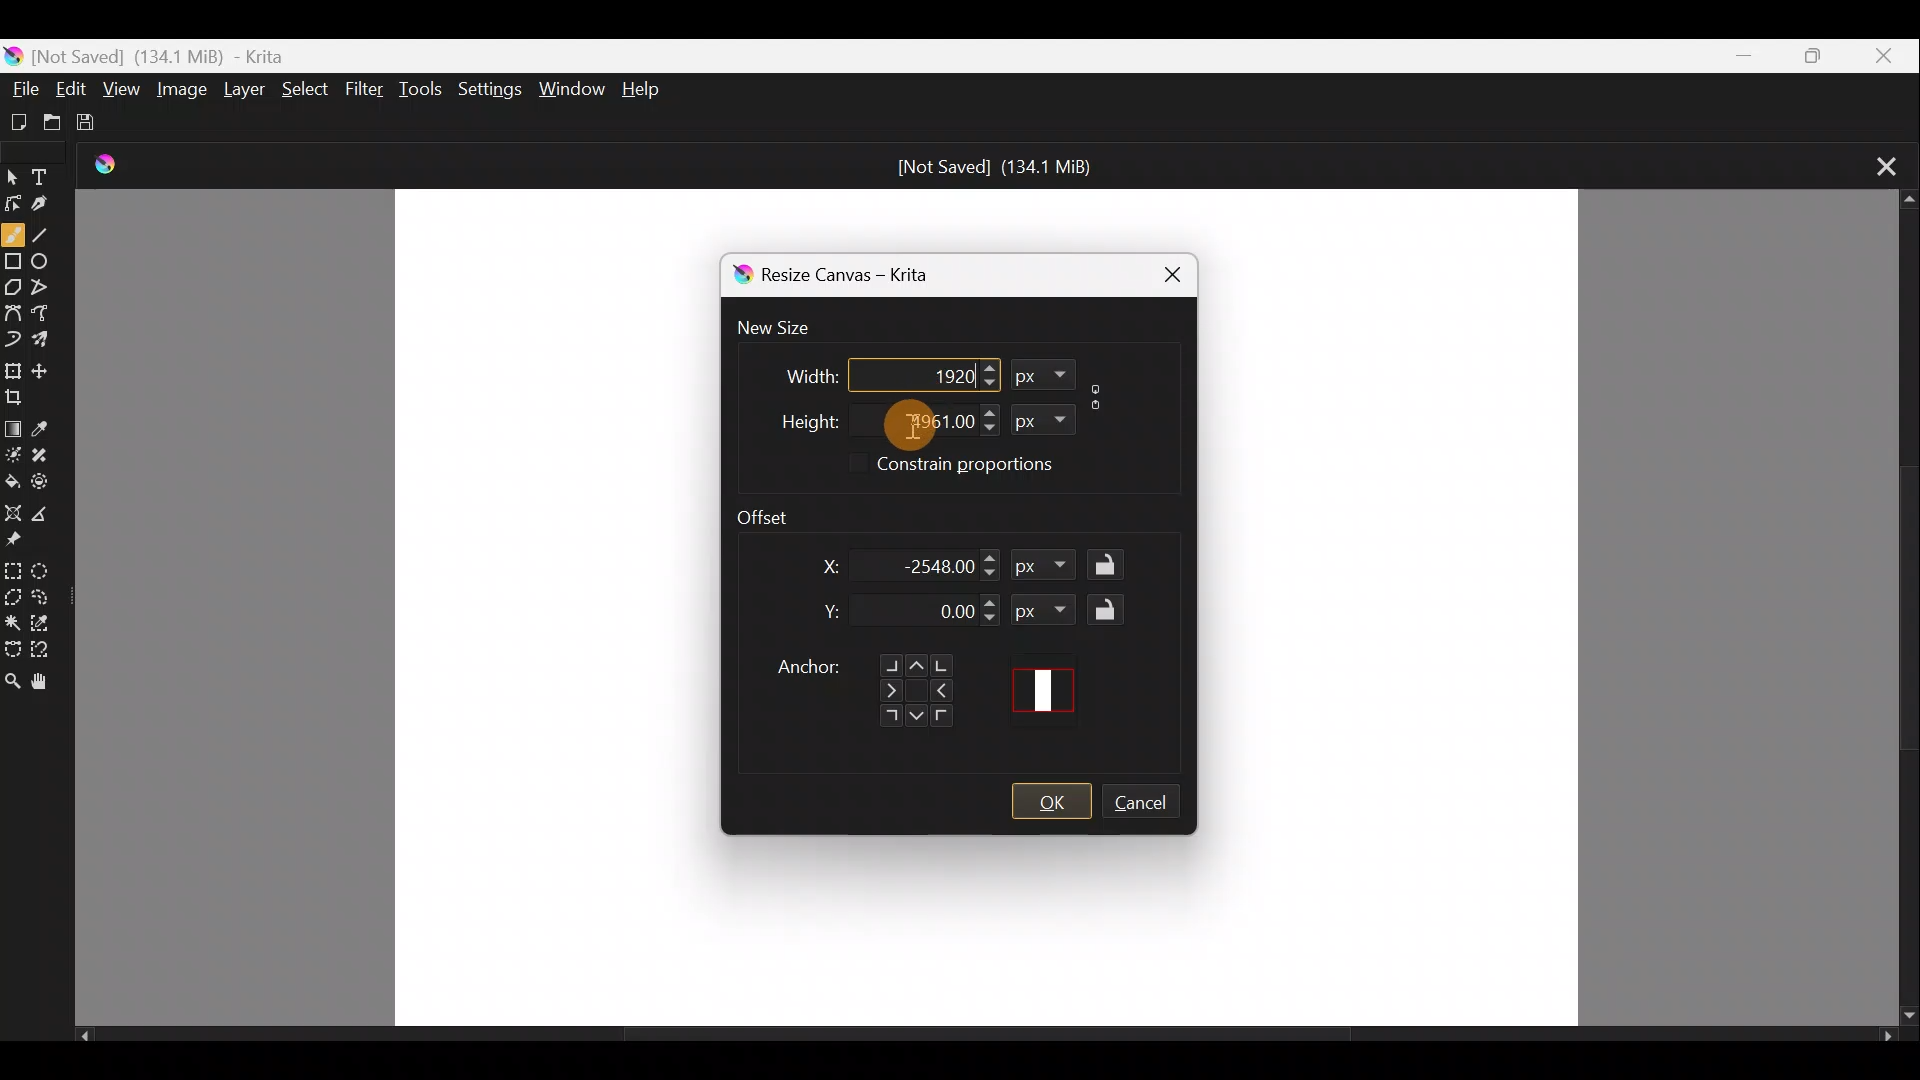 The height and width of the screenshot is (1080, 1920). What do you see at coordinates (12, 682) in the screenshot?
I see `Zoom tool` at bounding box center [12, 682].